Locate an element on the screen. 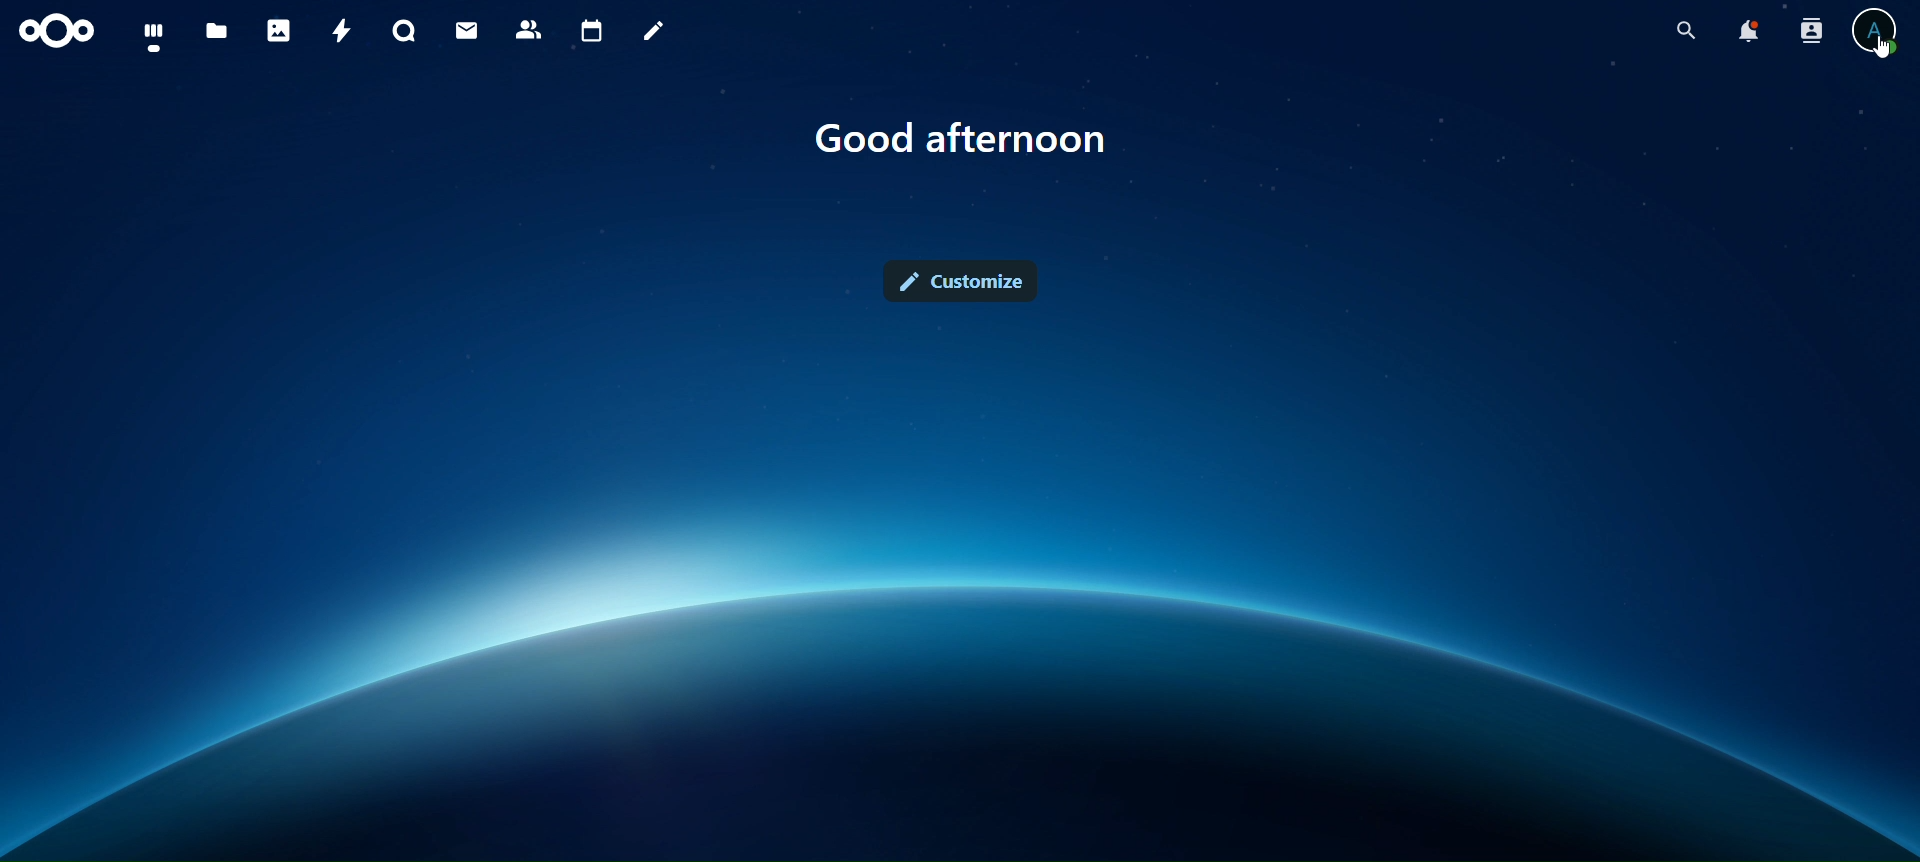 This screenshot has width=1920, height=862. files is located at coordinates (218, 33).